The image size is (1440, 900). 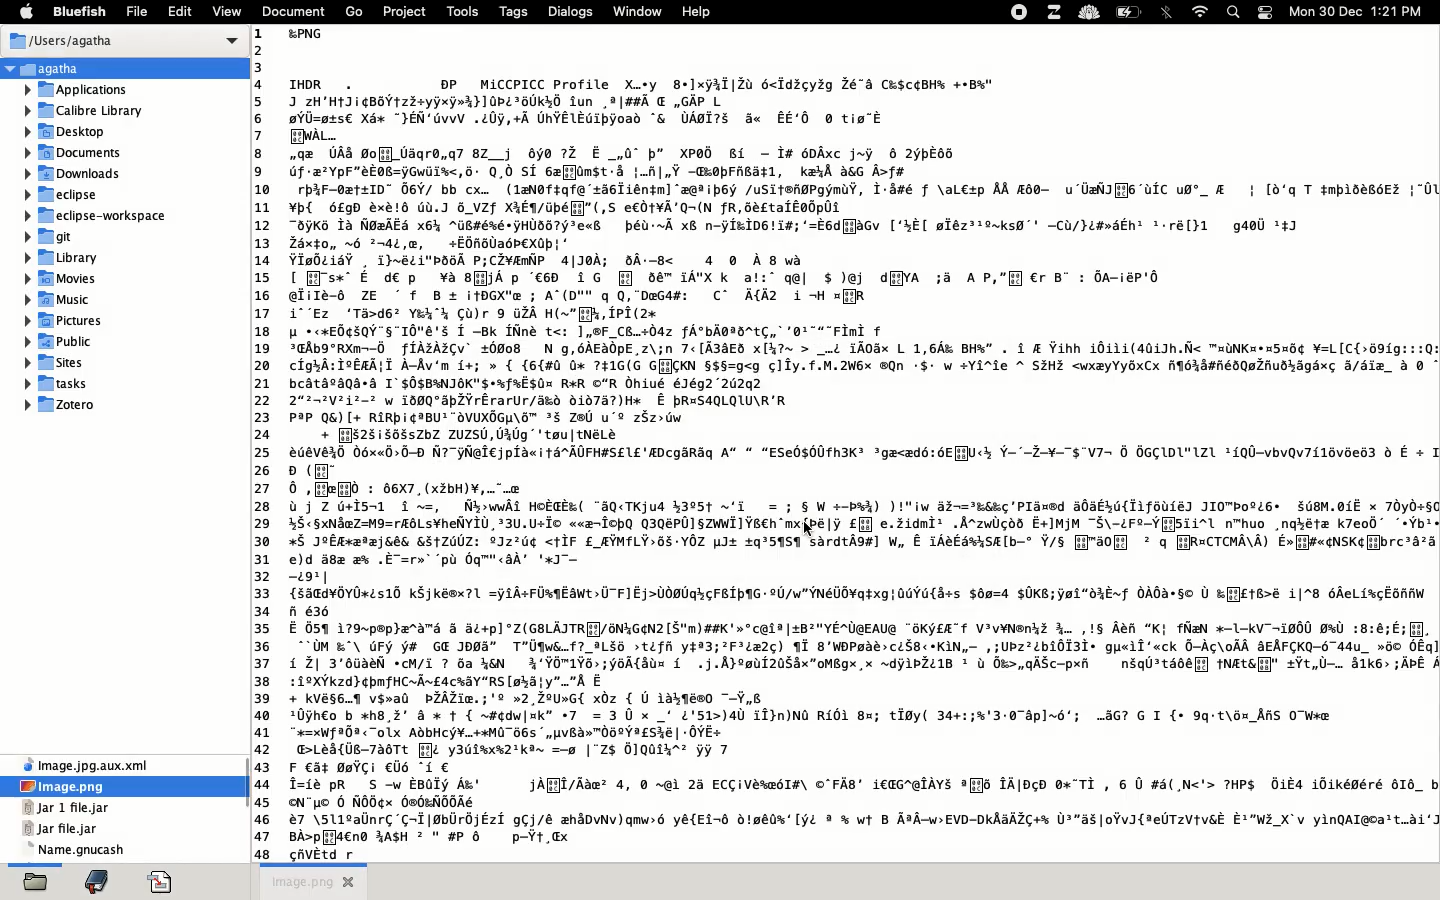 What do you see at coordinates (76, 173) in the screenshot?
I see `downloads` at bounding box center [76, 173].